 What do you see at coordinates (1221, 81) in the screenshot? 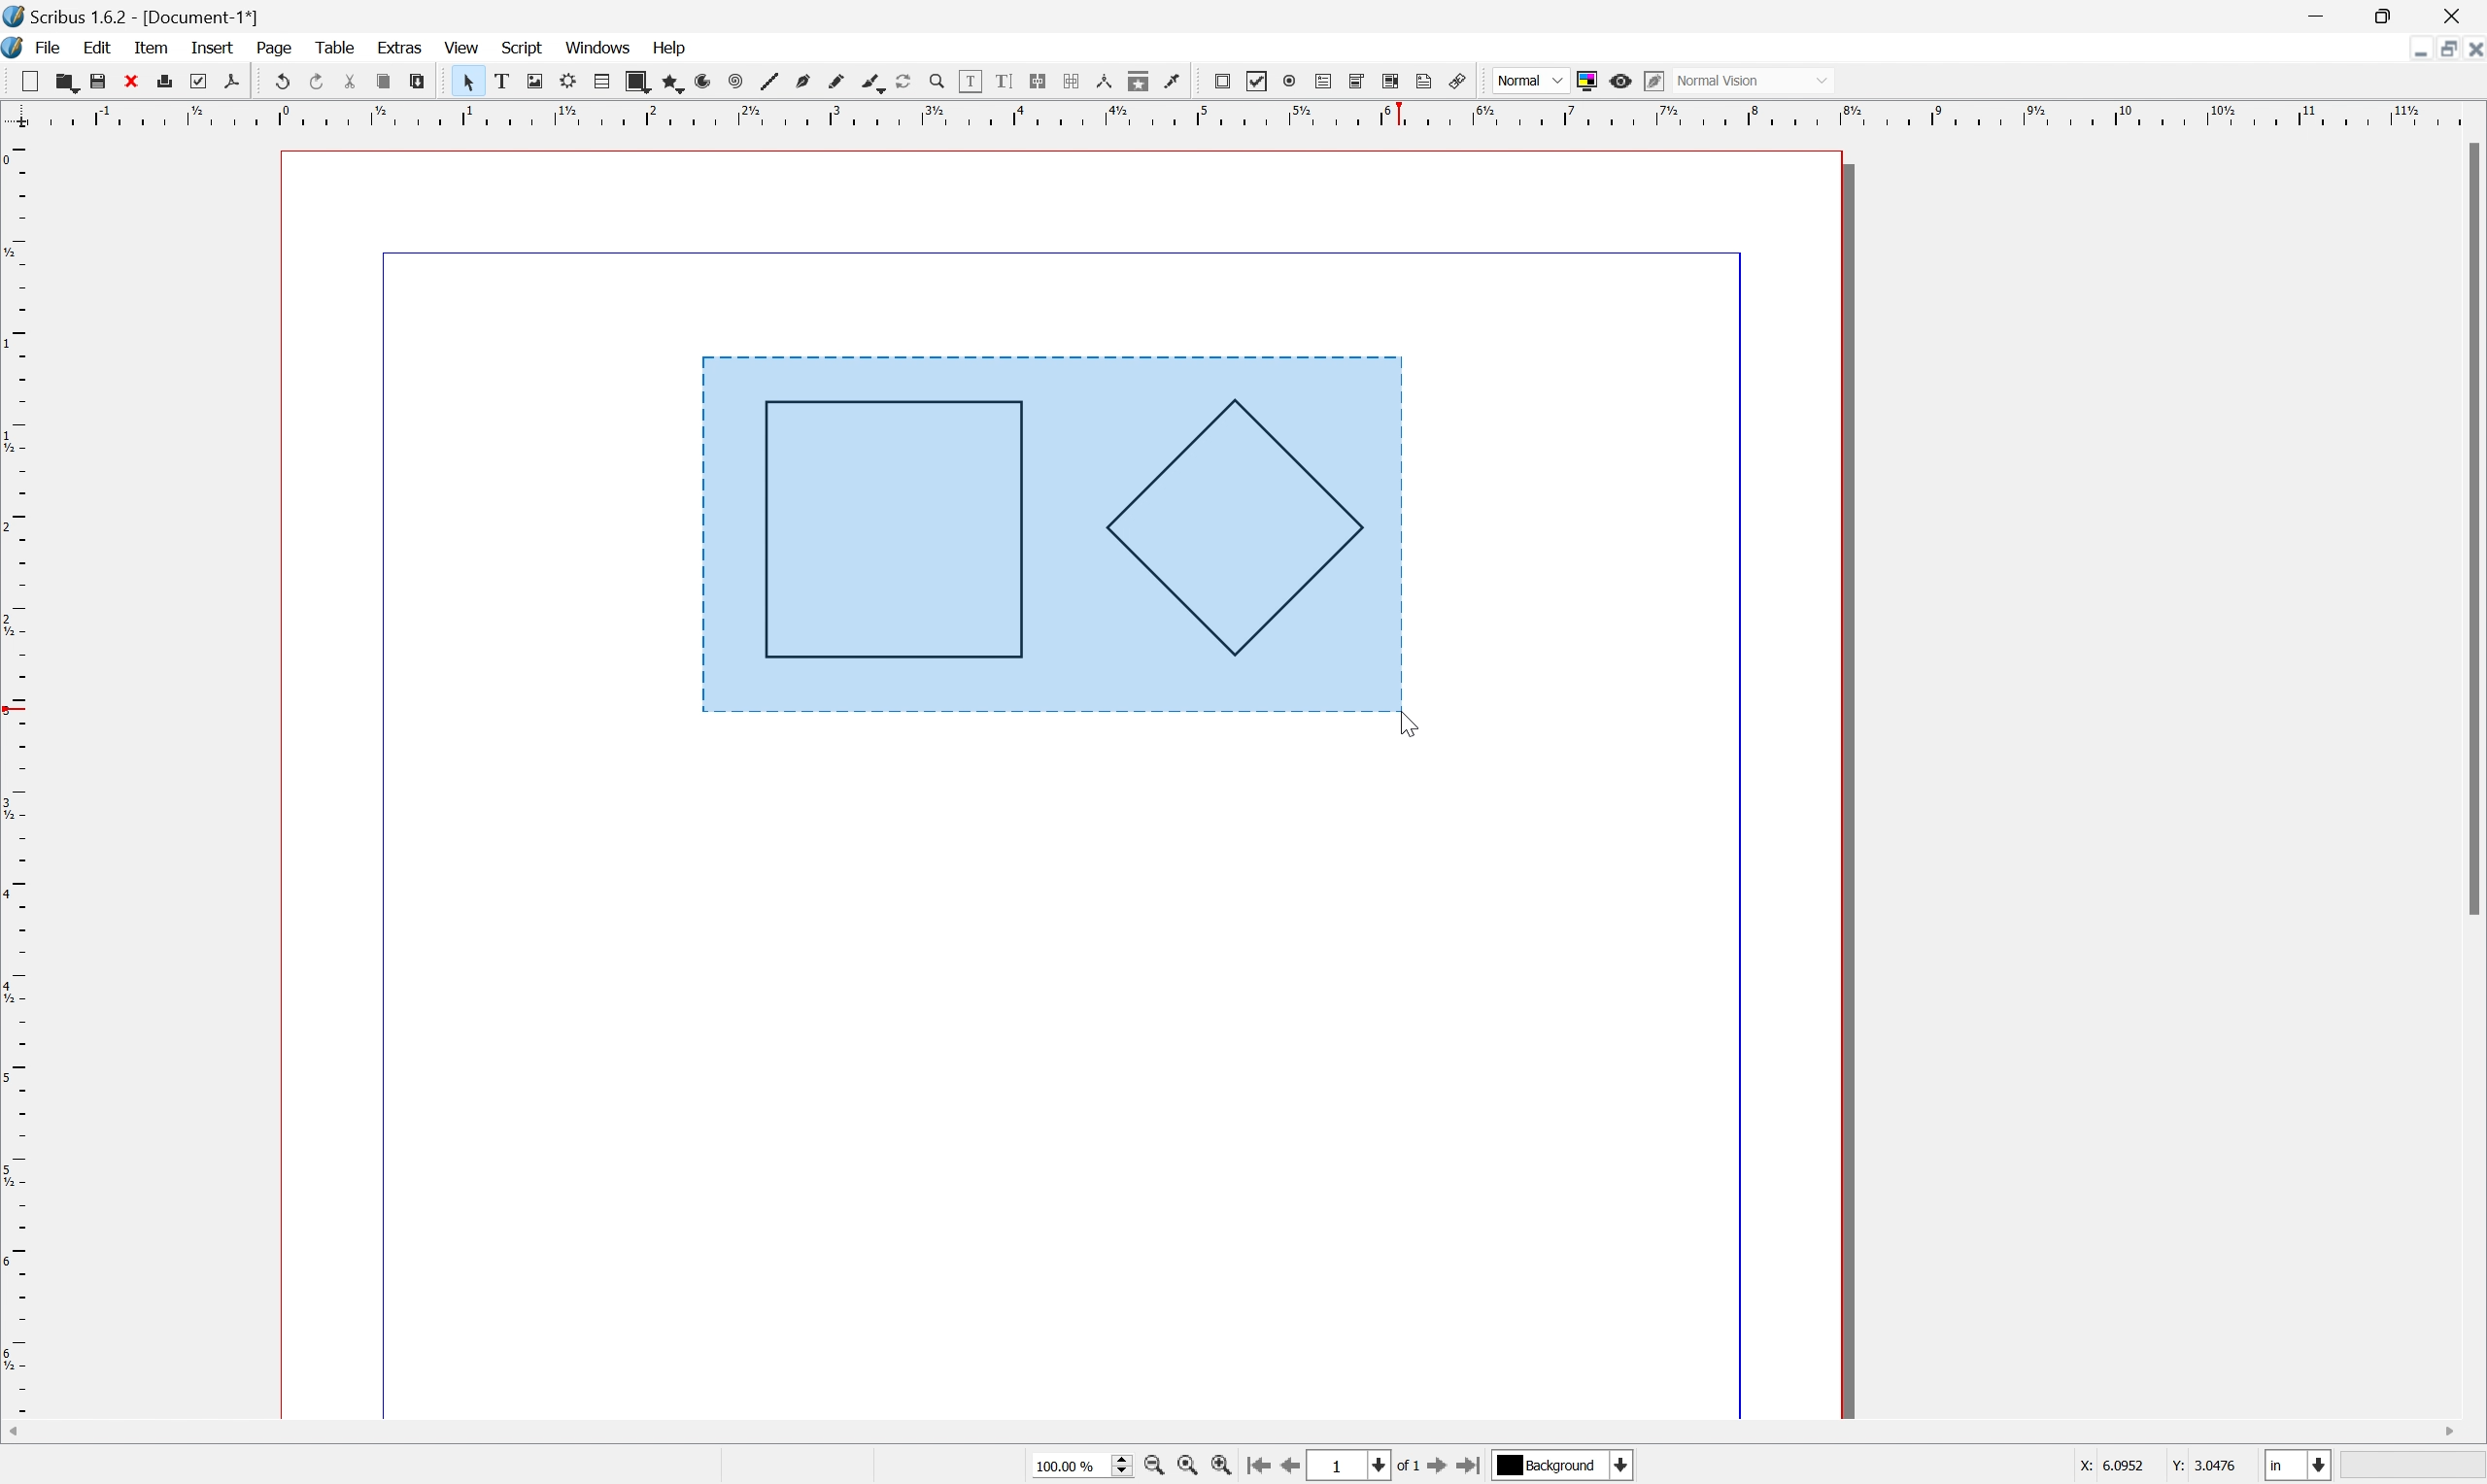
I see `pdf push button` at bounding box center [1221, 81].